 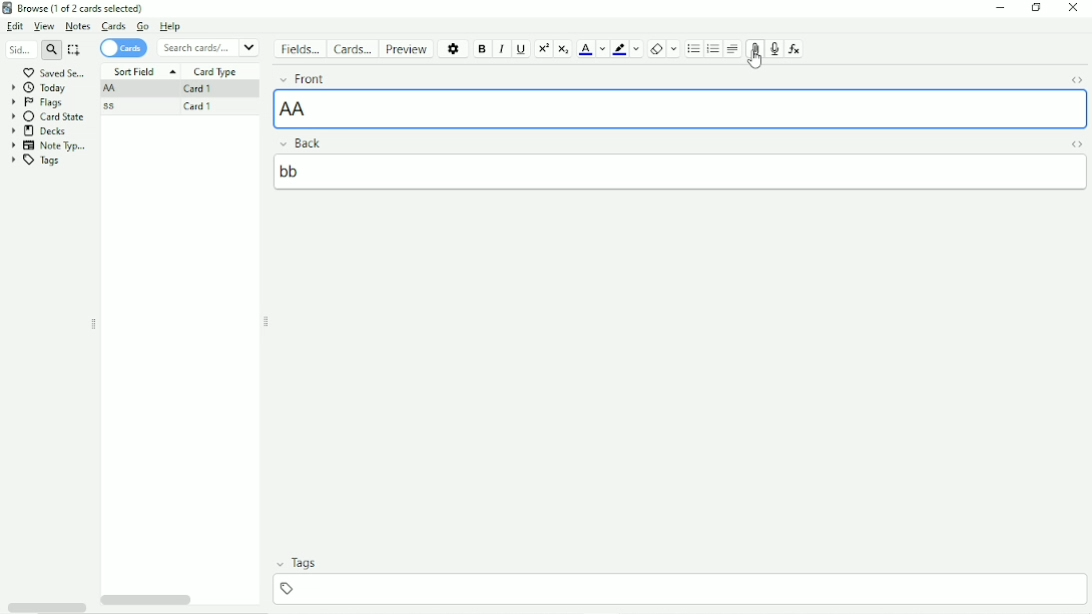 What do you see at coordinates (305, 141) in the screenshot?
I see `Back` at bounding box center [305, 141].